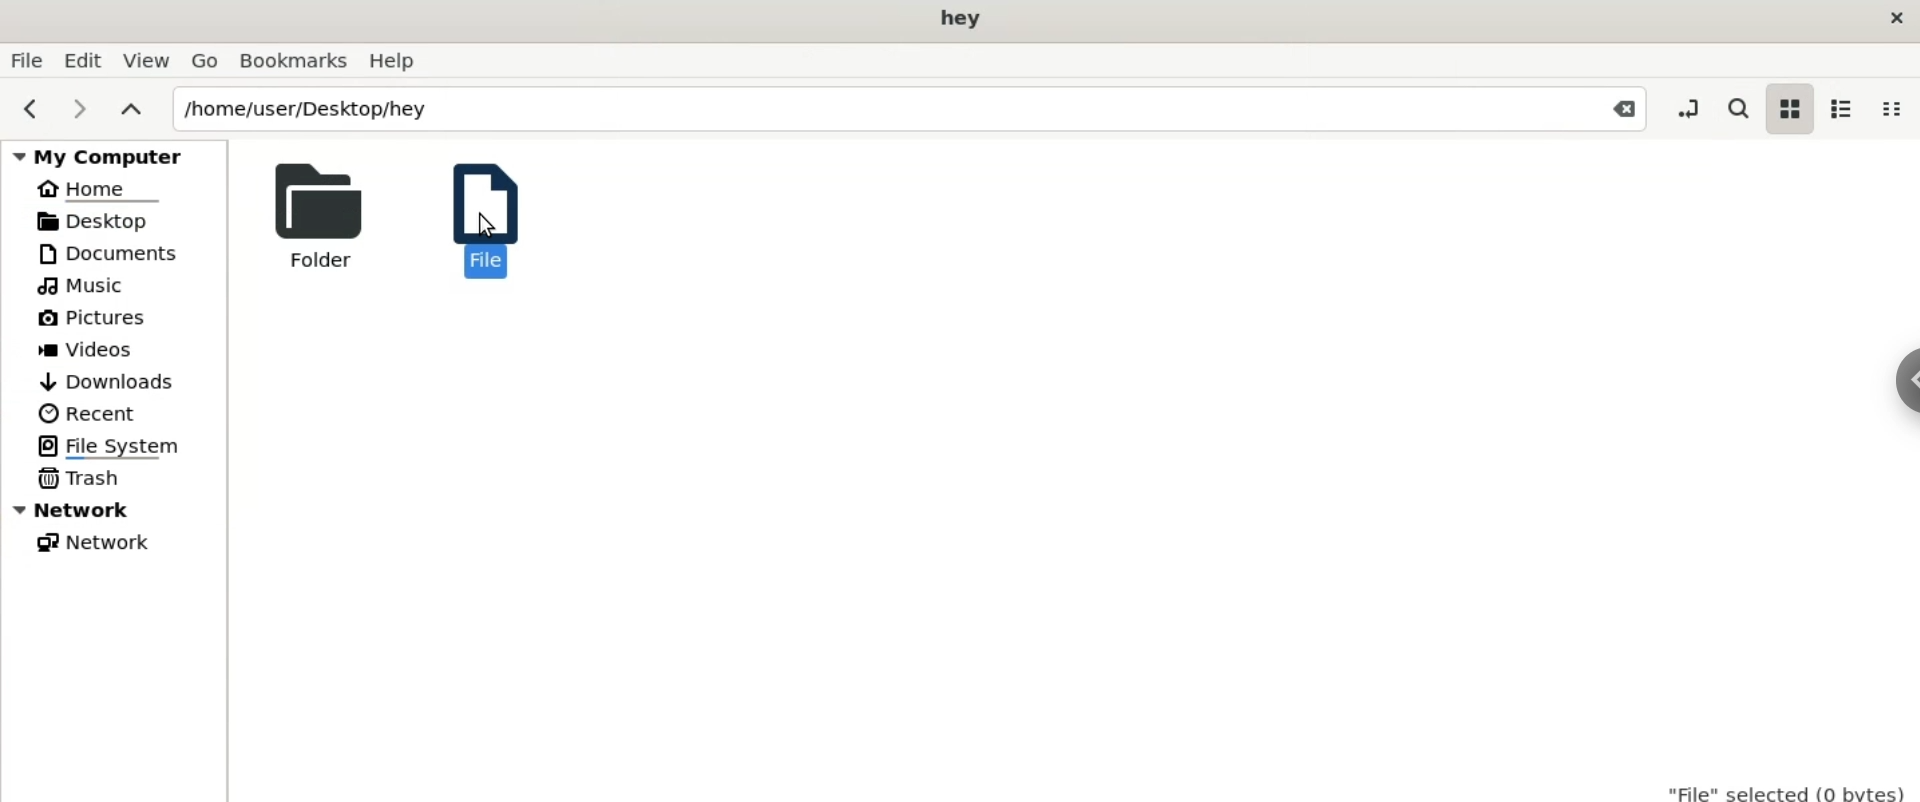  What do you see at coordinates (81, 60) in the screenshot?
I see `edit` at bounding box center [81, 60].